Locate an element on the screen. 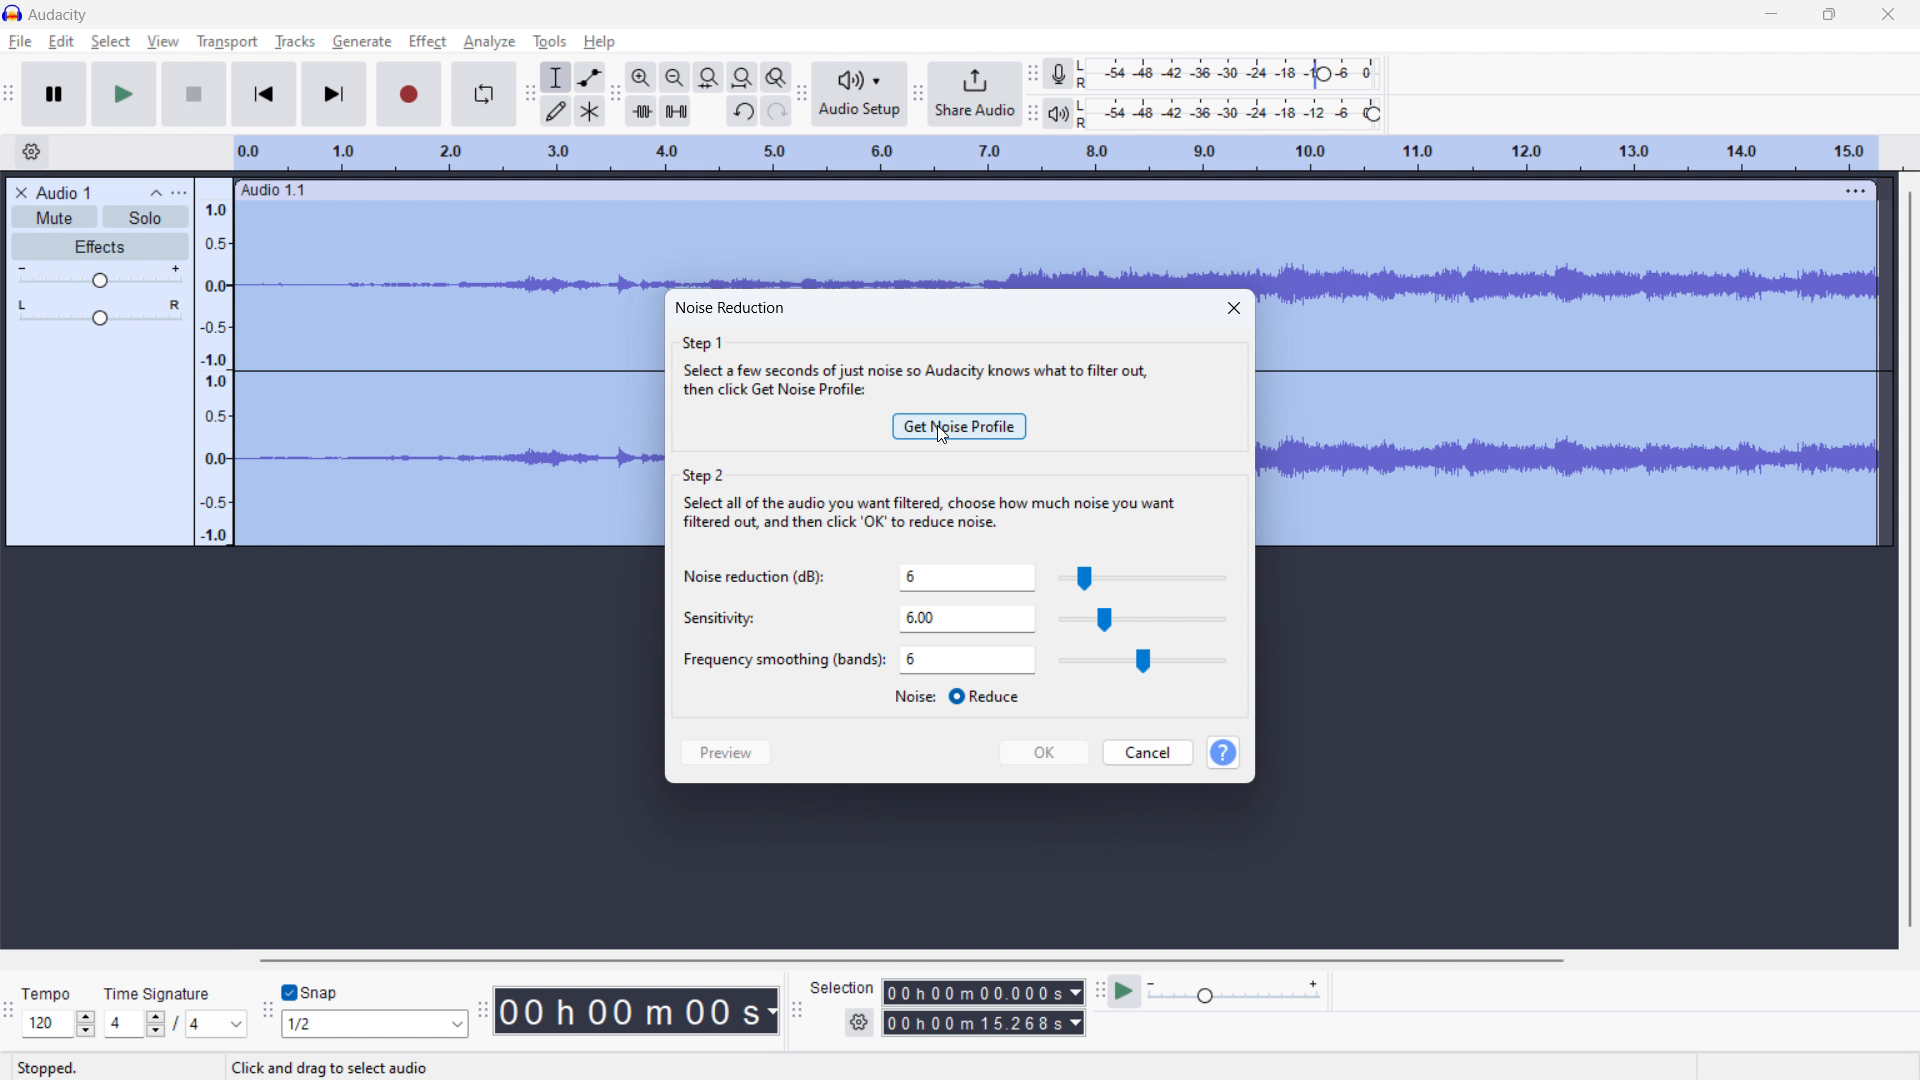  tools is located at coordinates (550, 42).